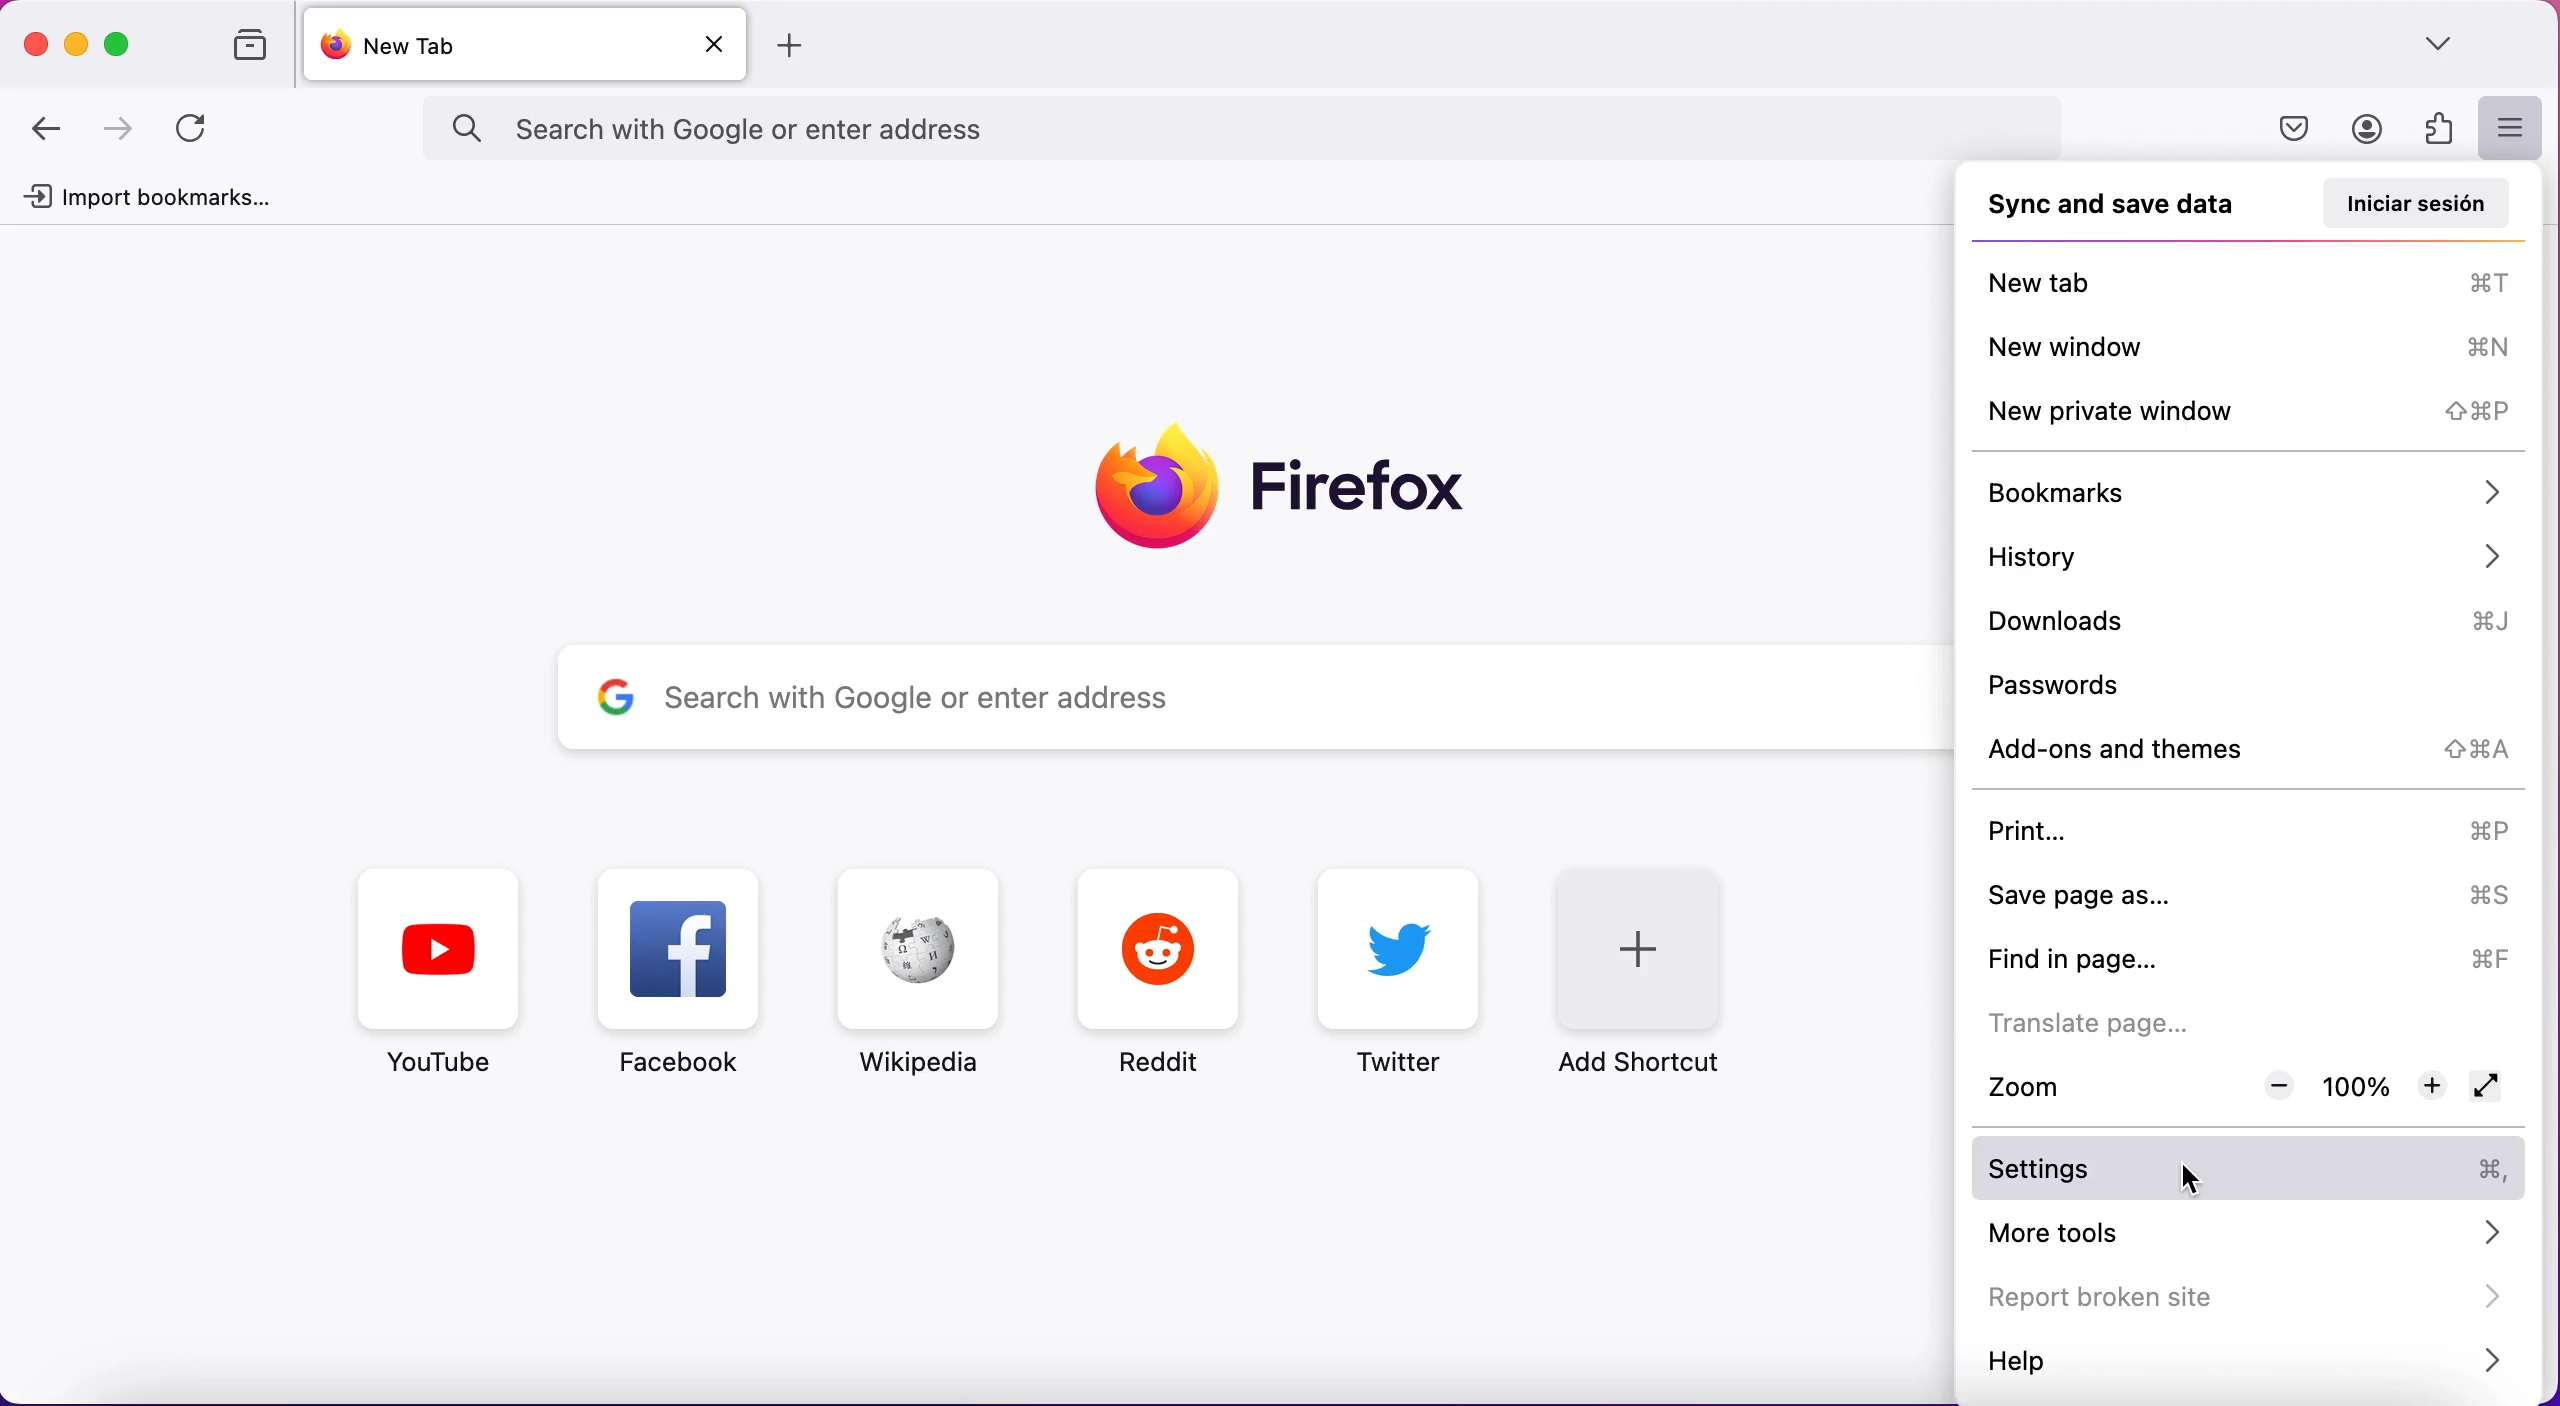 This screenshot has height=1406, width=2560. Describe the element at coordinates (155, 199) in the screenshot. I see `import bookmarks` at that location.